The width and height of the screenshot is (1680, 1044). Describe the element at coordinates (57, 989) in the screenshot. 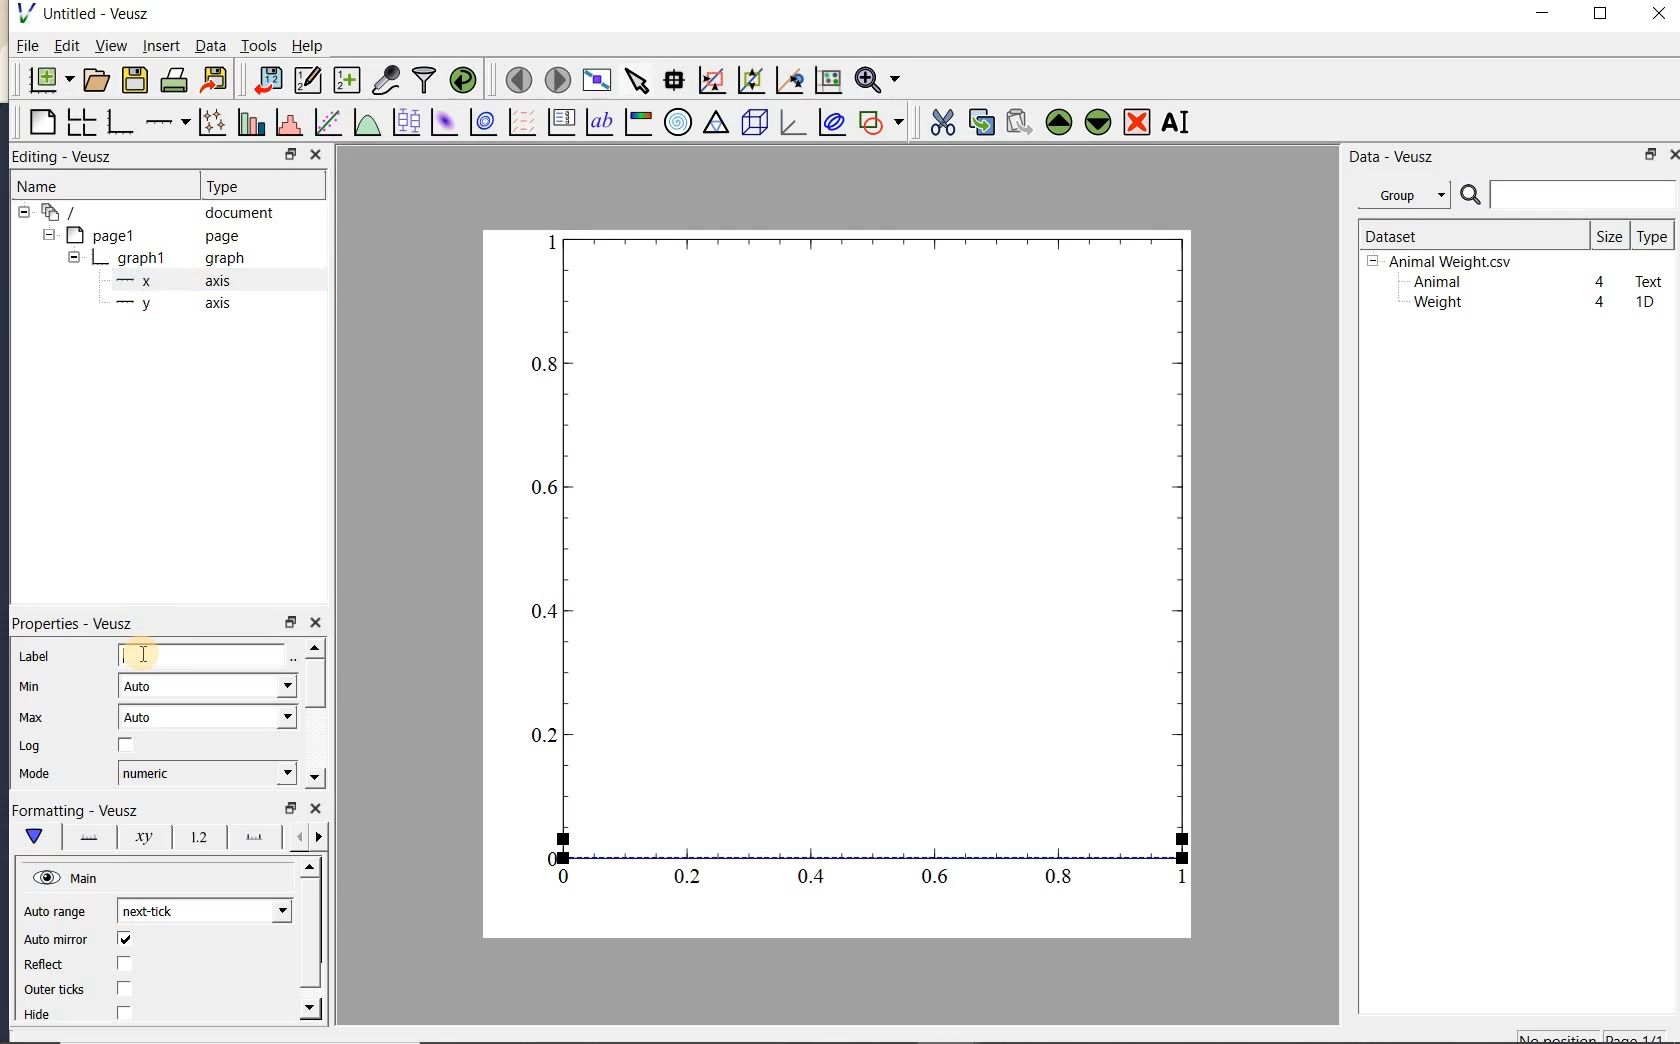

I see `Outer ticks` at that location.